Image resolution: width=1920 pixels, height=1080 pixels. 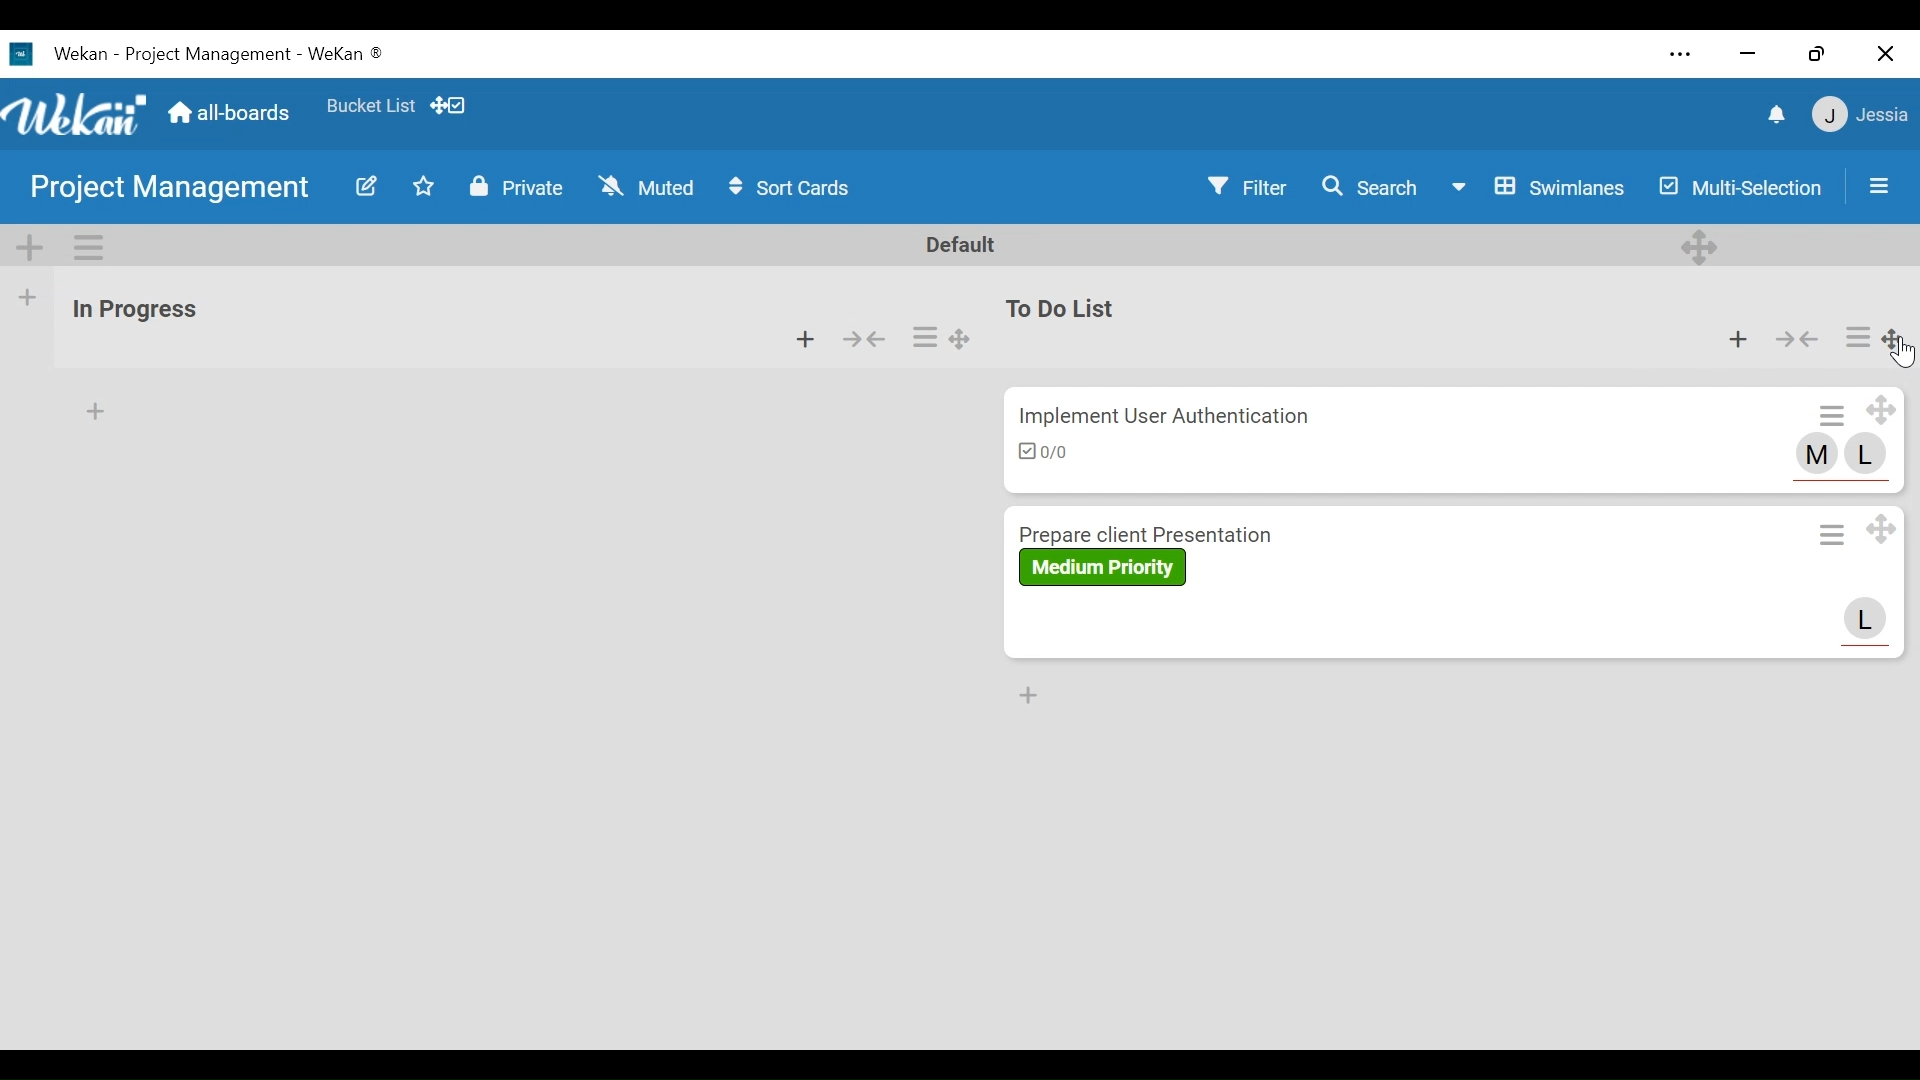 I want to click on Filter, so click(x=1246, y=186).